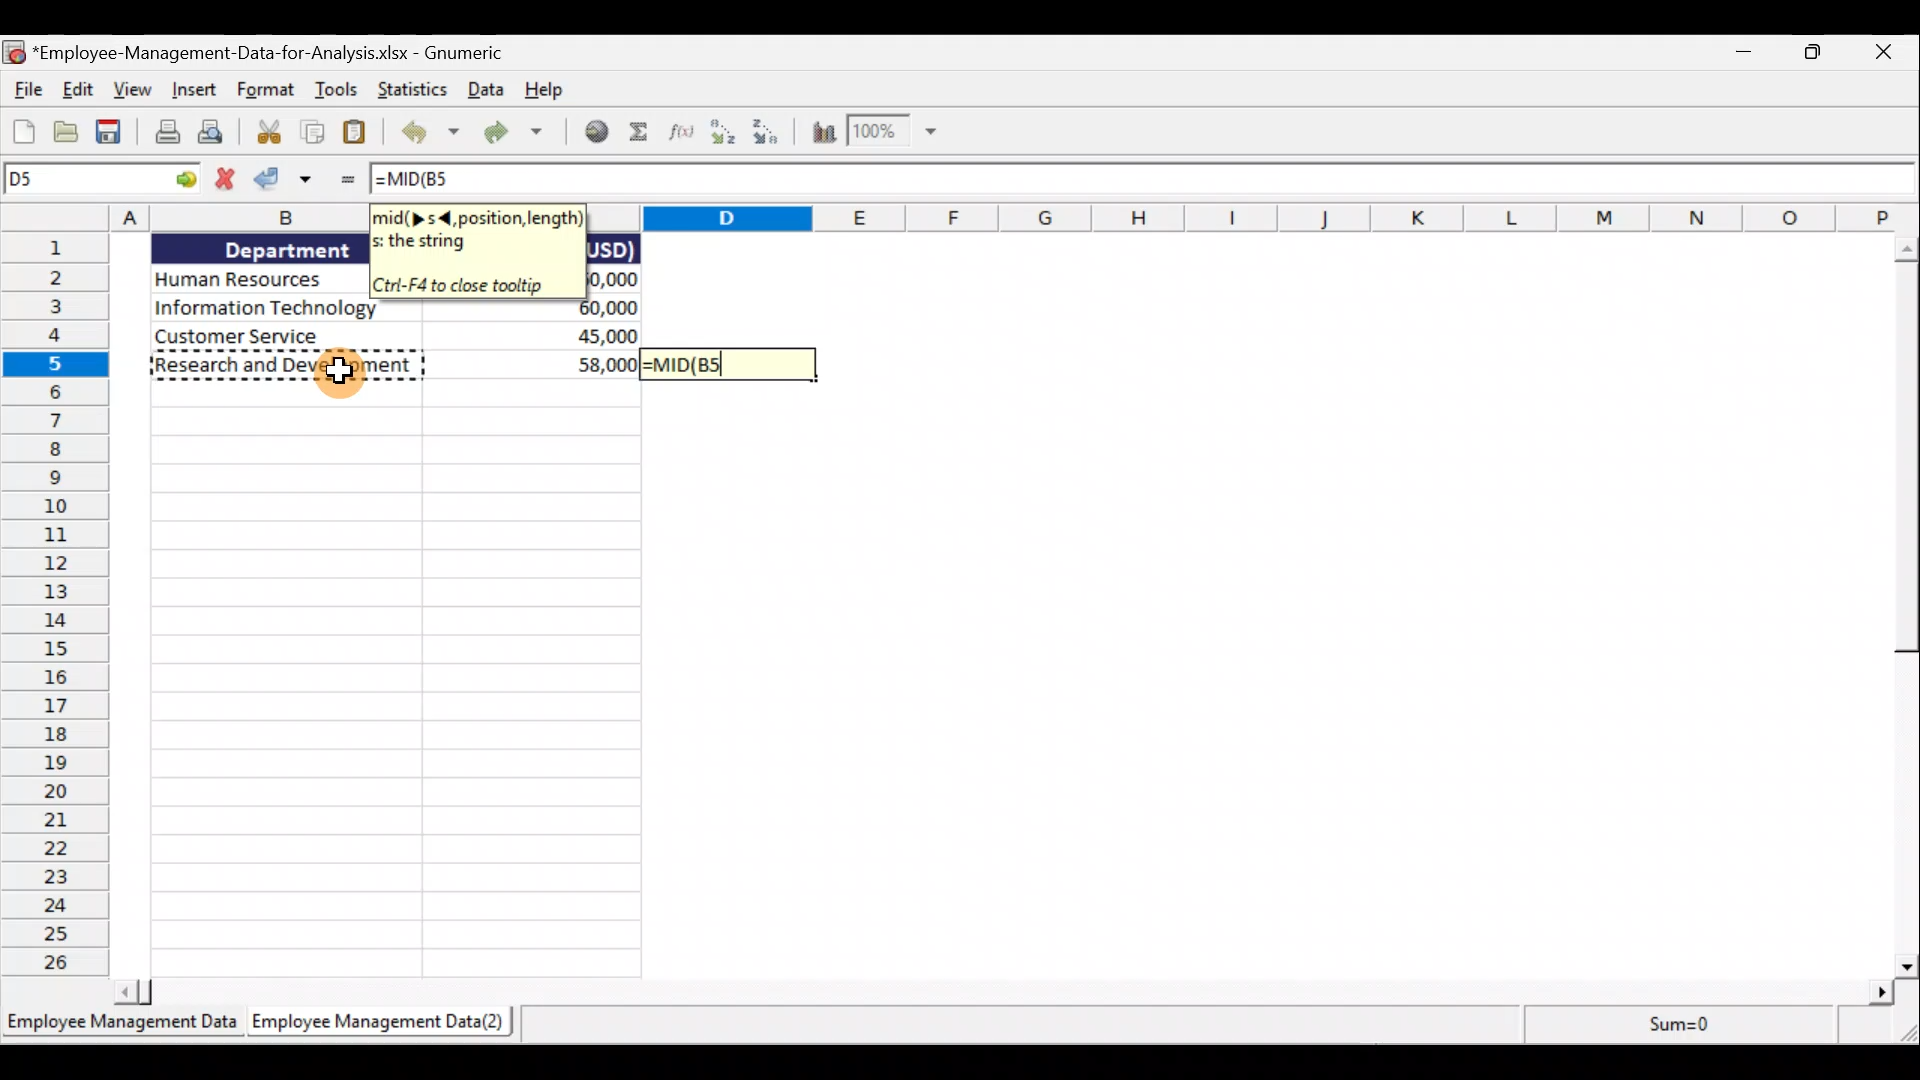 The image size is (1920, 1080). Describe the element at coordinates (135, 91) in the screenshot. I see `View` at that location.